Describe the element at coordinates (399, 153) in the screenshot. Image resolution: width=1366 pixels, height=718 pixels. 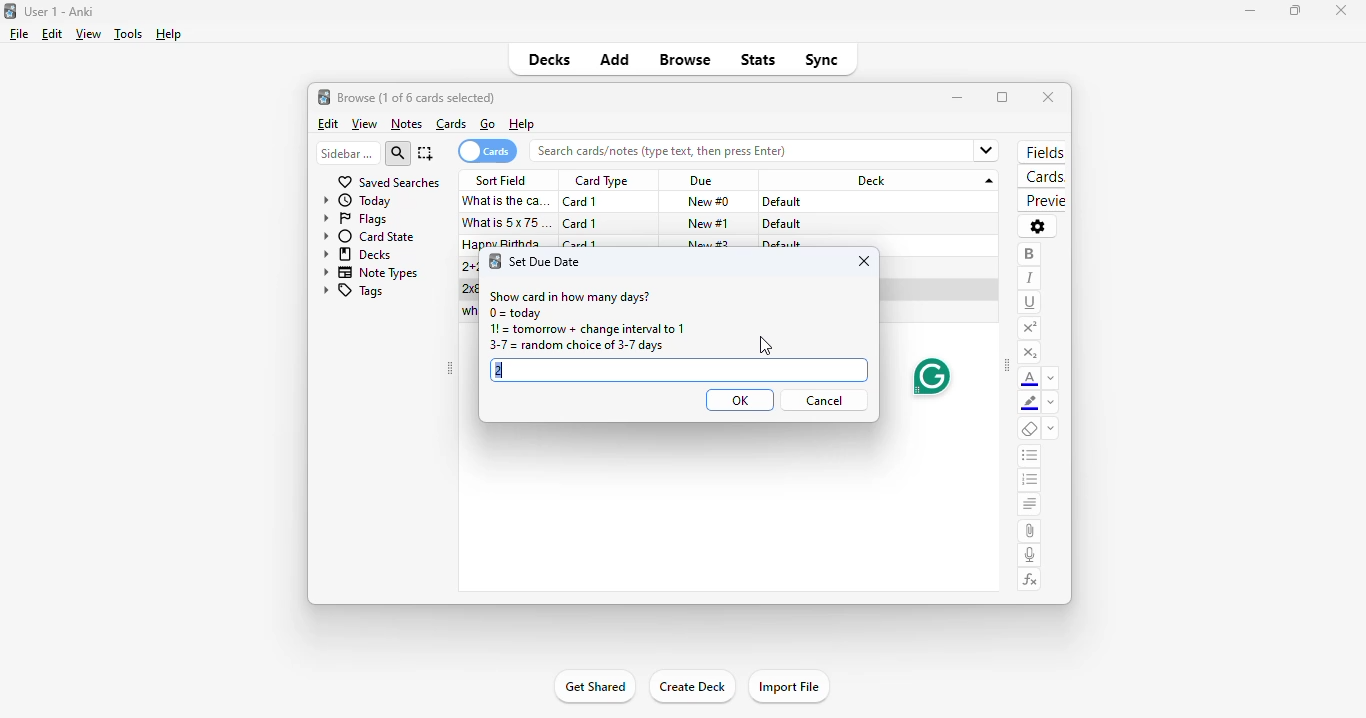
I see `search` at that location.